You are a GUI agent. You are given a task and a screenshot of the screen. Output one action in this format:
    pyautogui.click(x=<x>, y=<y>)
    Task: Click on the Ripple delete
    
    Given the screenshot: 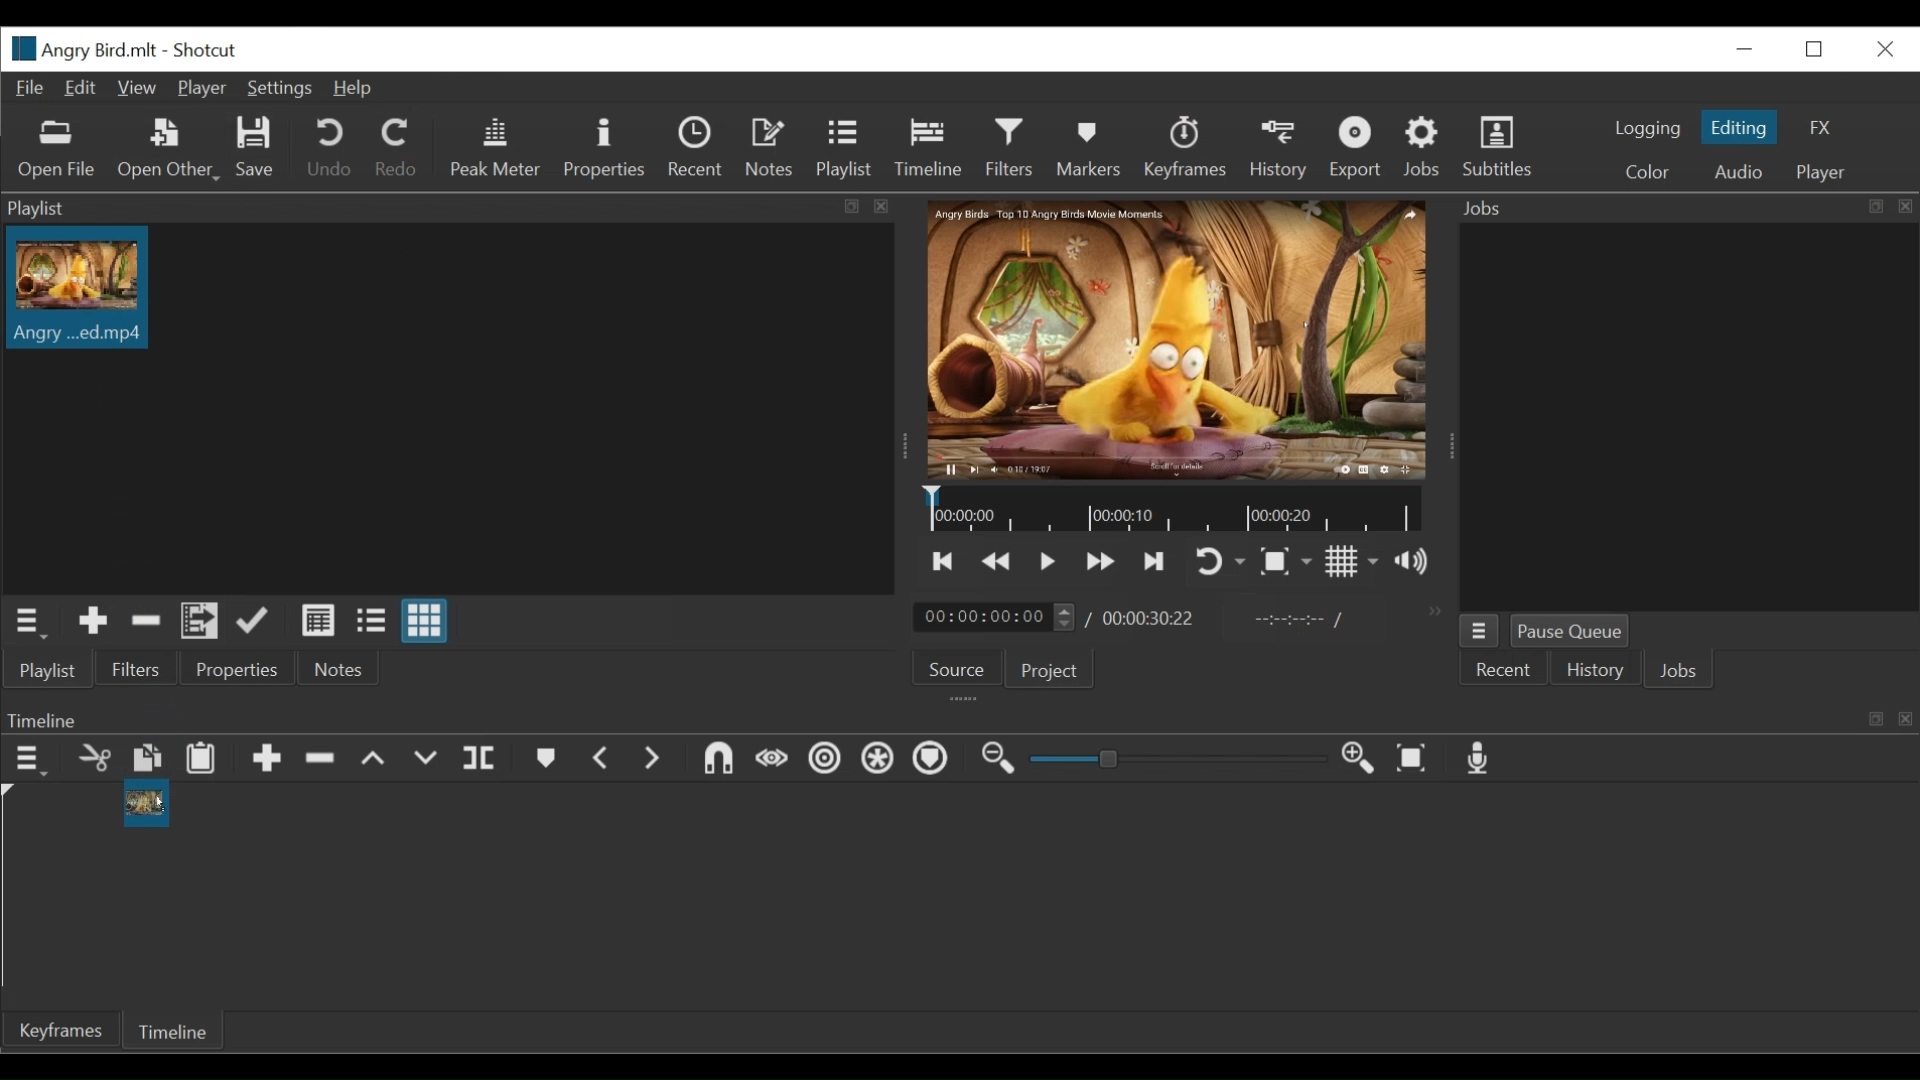 What is the action you would take?
    pyautogui.click(x=320, y=759)
    